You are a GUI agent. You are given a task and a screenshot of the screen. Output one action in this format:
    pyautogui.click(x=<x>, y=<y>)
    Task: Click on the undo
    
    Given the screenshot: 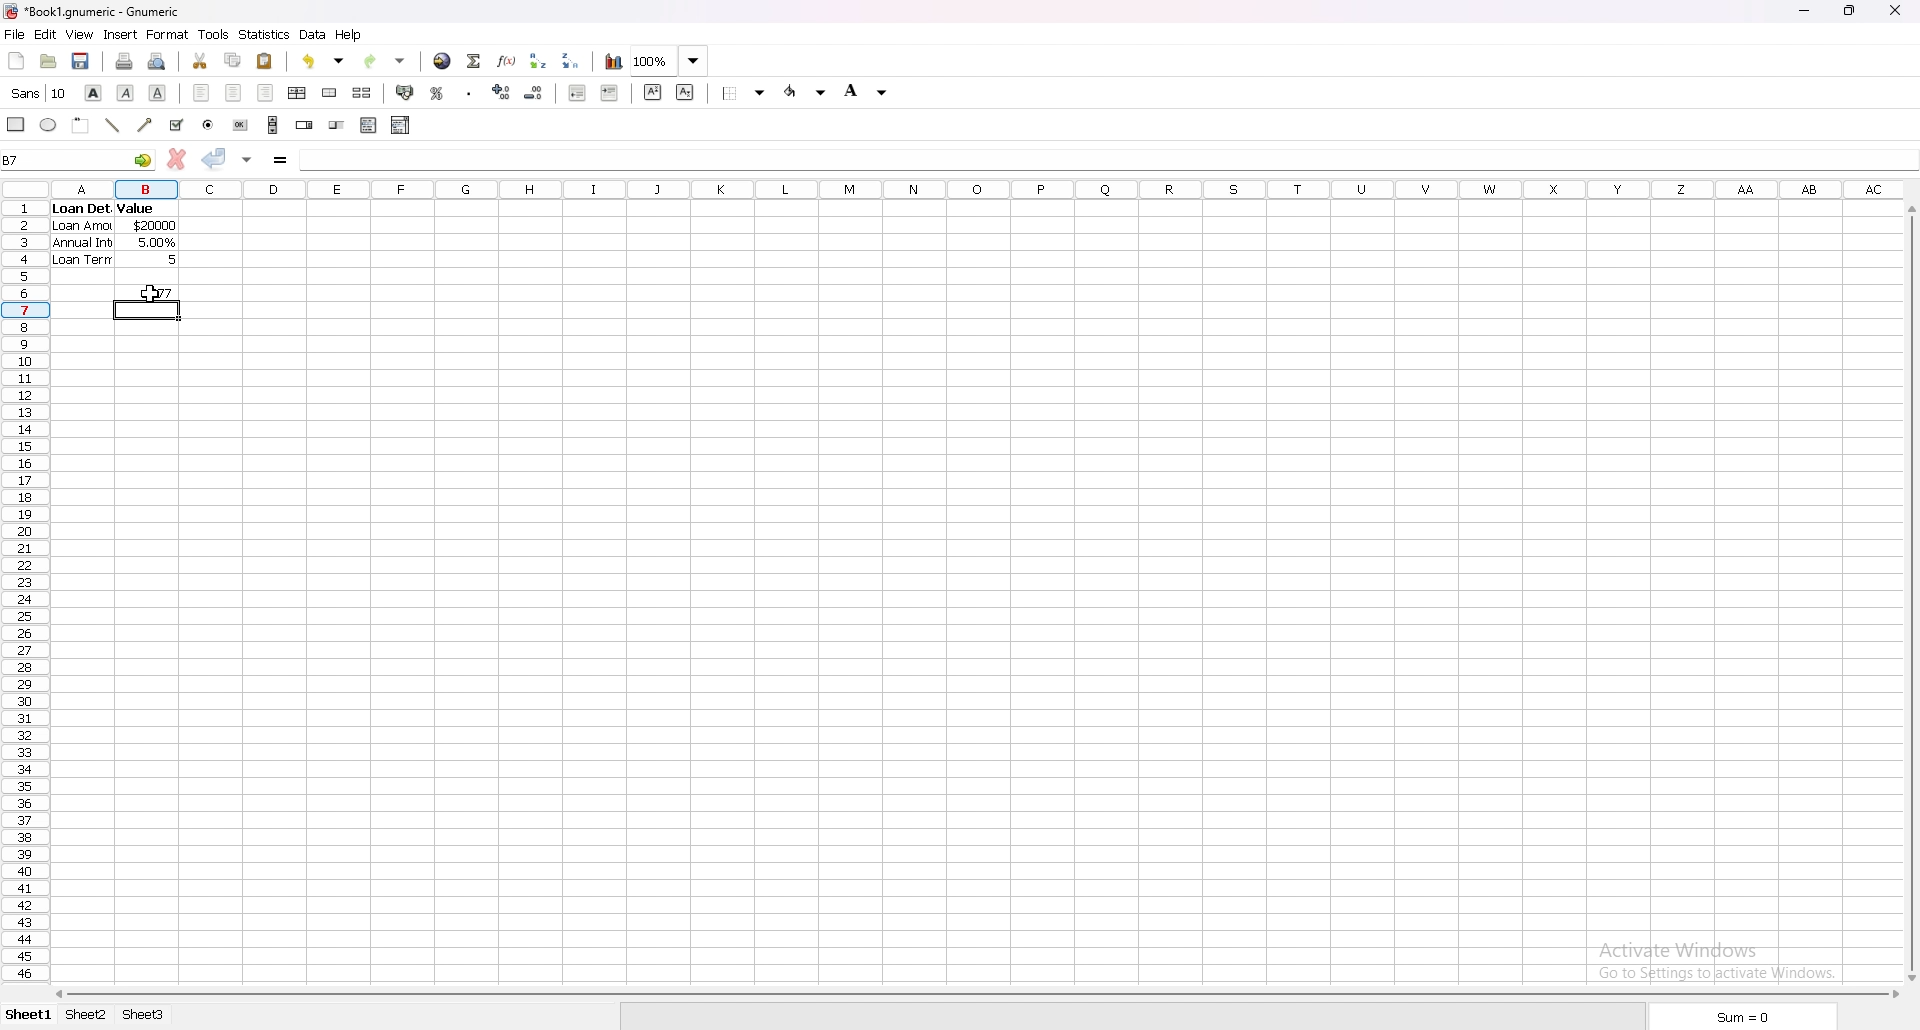 What is the action you would take?
    pyautogui.click(x=324, y=61)
    